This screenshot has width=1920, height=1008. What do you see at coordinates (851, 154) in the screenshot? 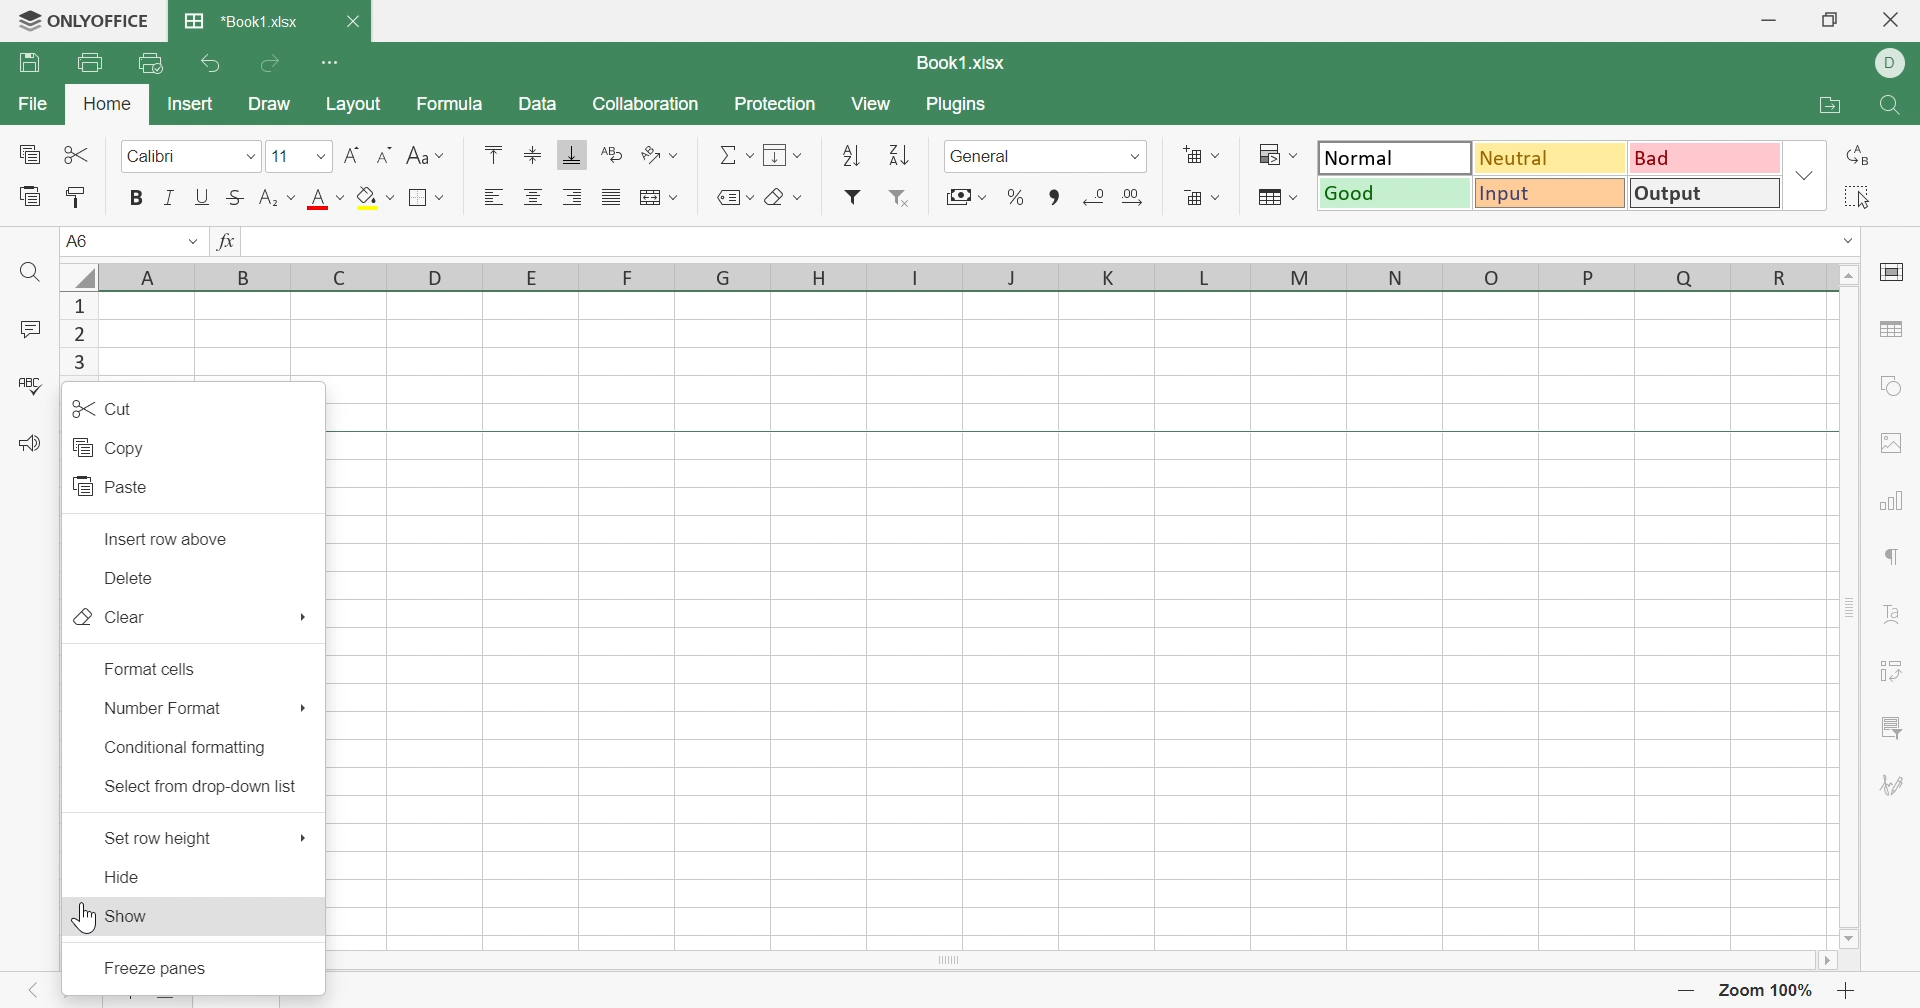
I see `Ascending order` at bounding box center [851, 154].